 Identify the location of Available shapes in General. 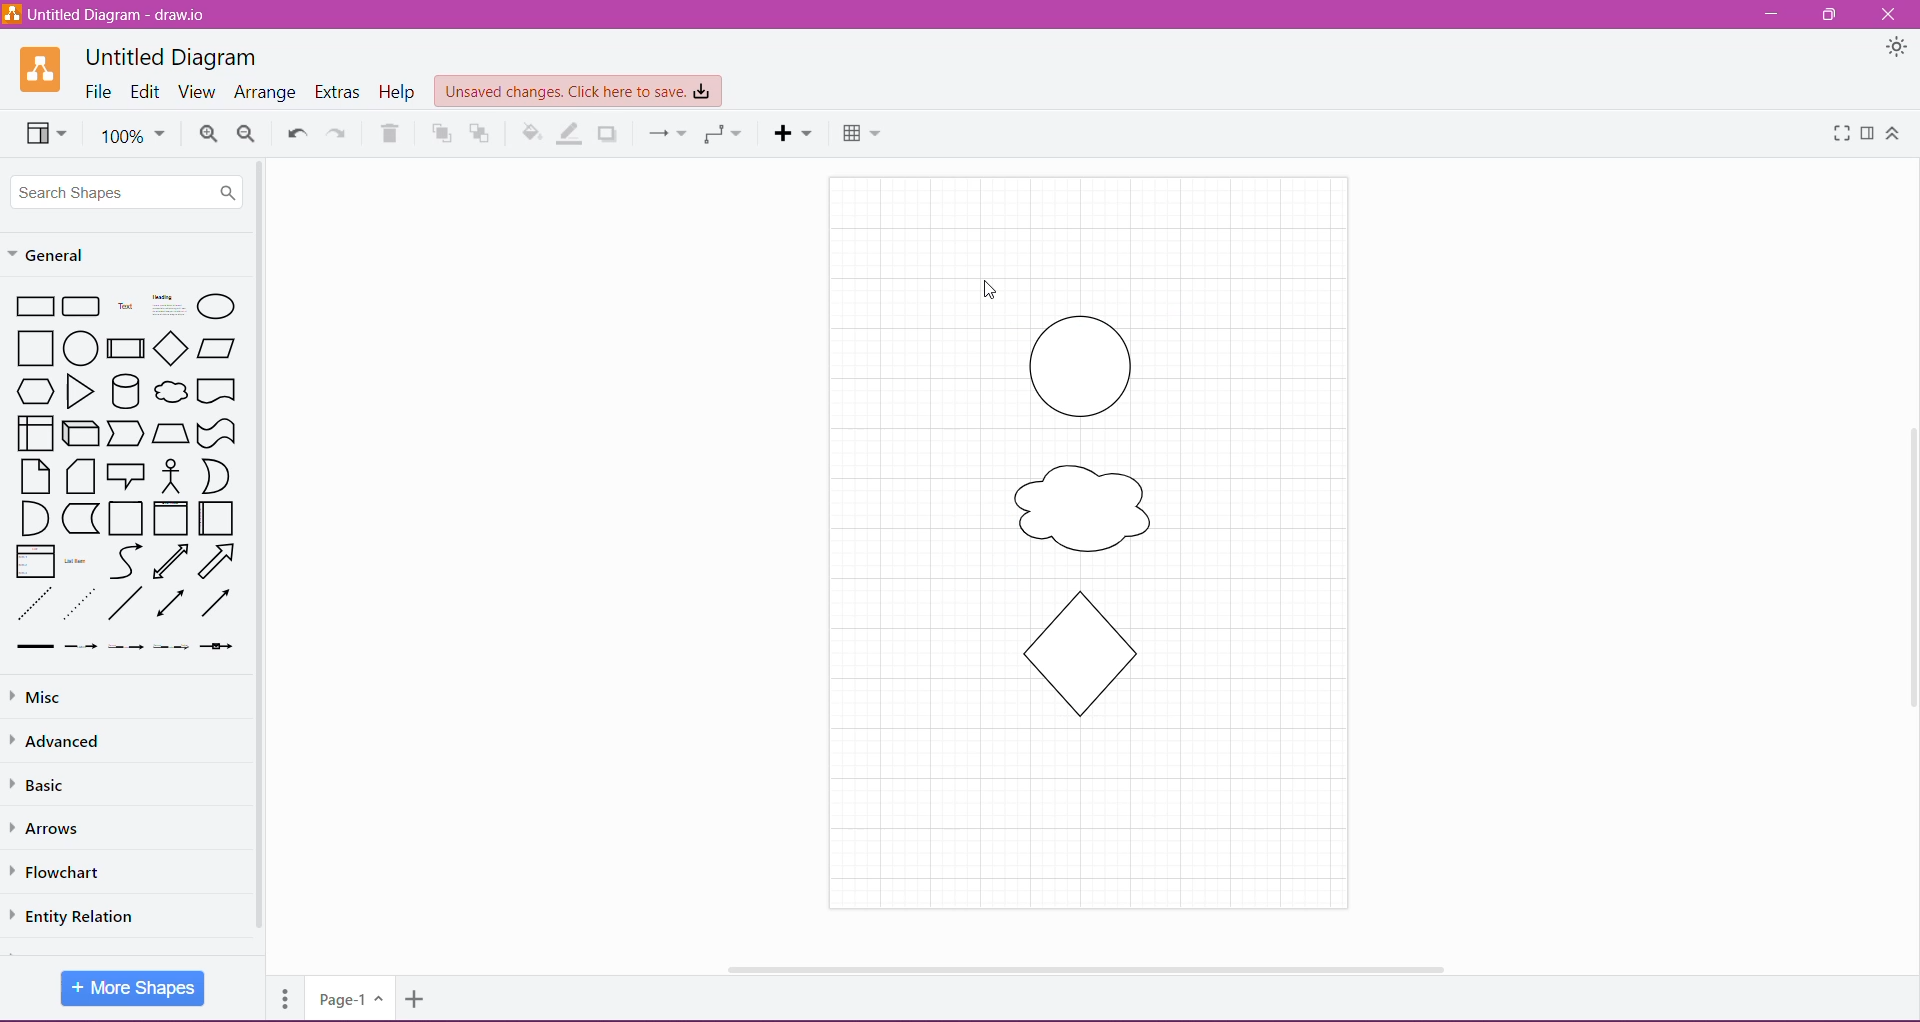
(126, 473).